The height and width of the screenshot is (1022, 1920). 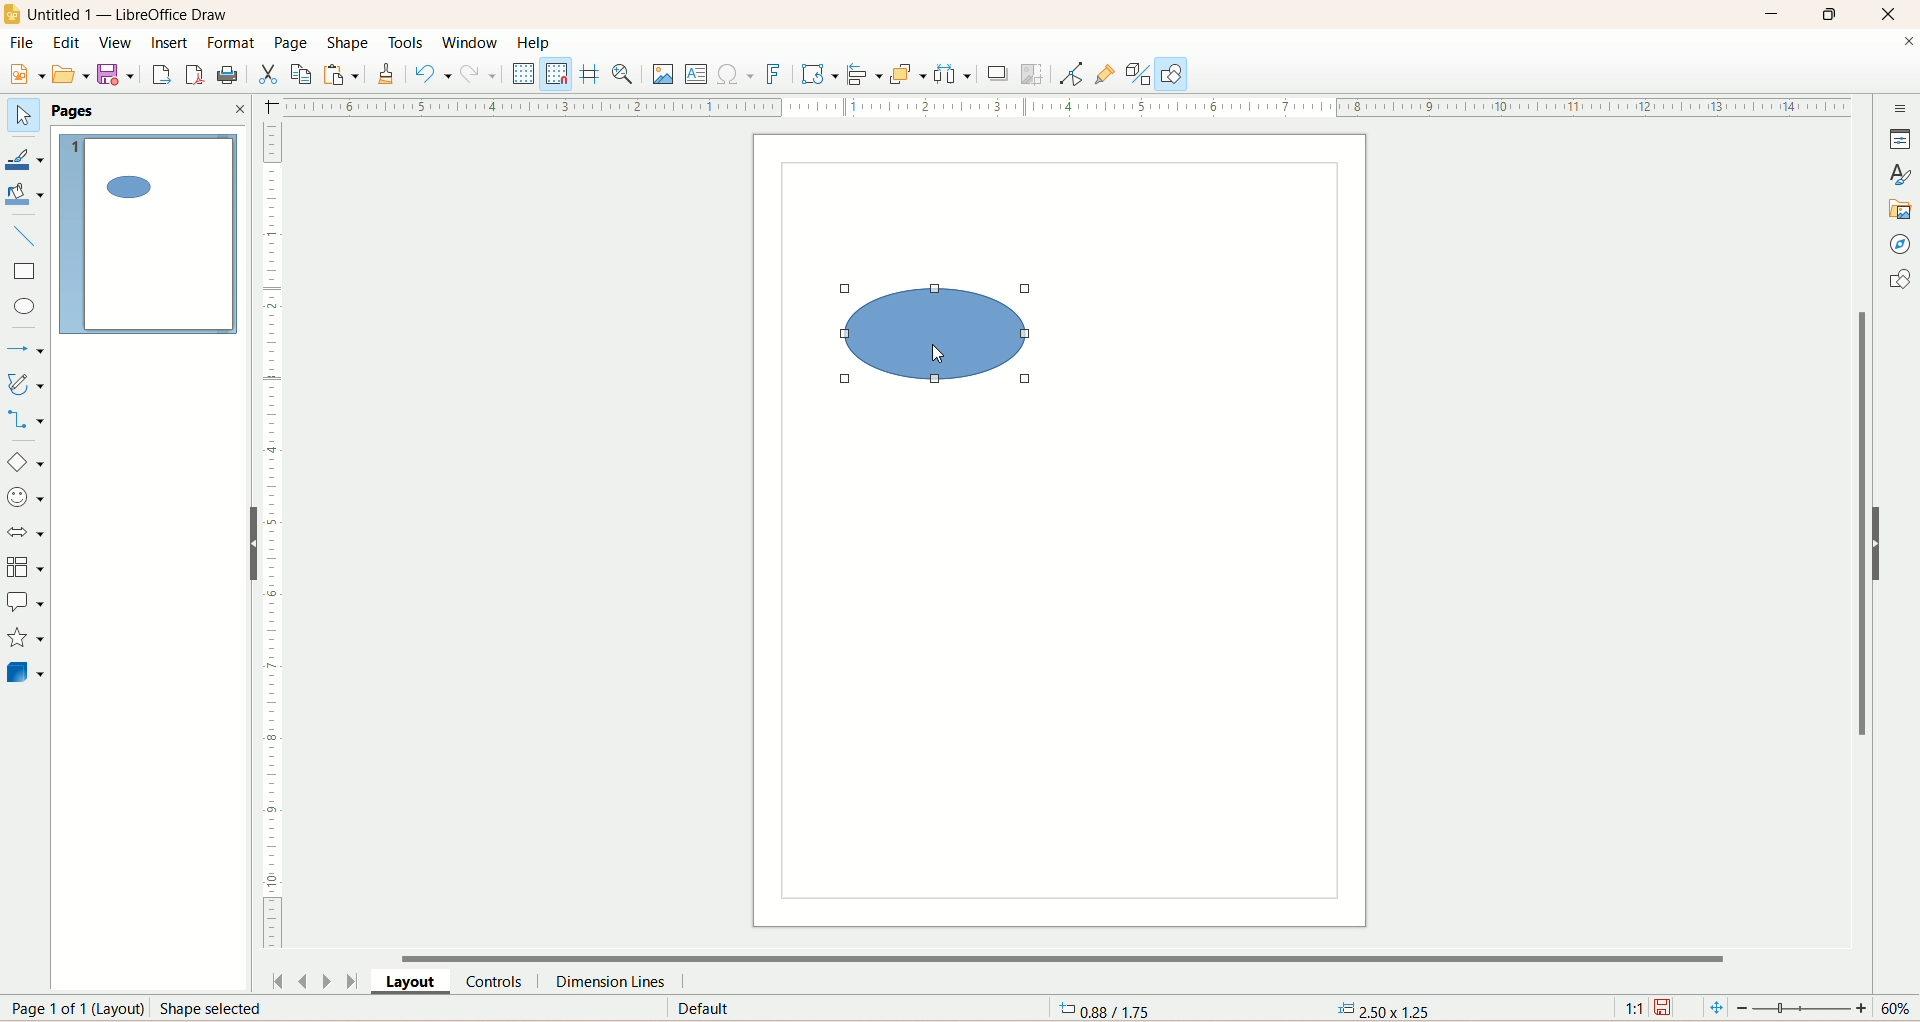 I want to click on maximize, so click(x=1828, y=14).